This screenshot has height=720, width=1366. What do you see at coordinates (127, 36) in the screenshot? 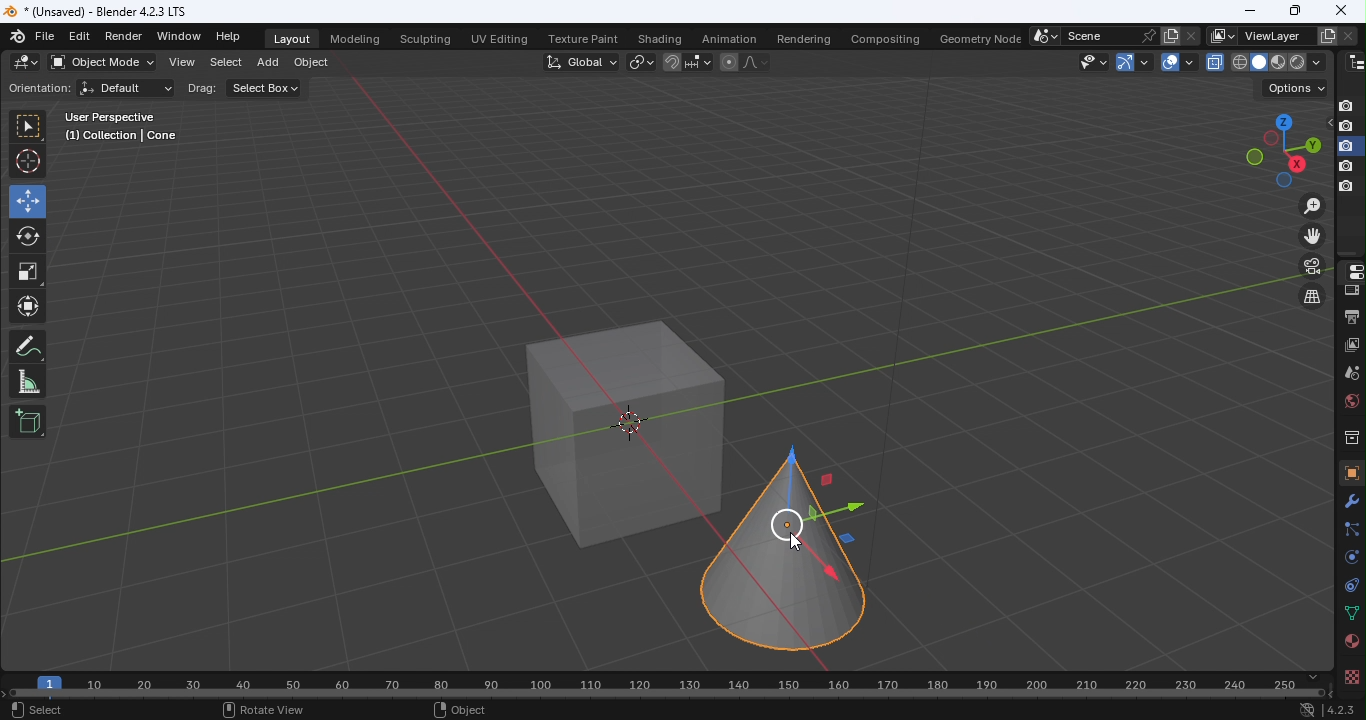
I see `Render` at bounding box center [127, 36].